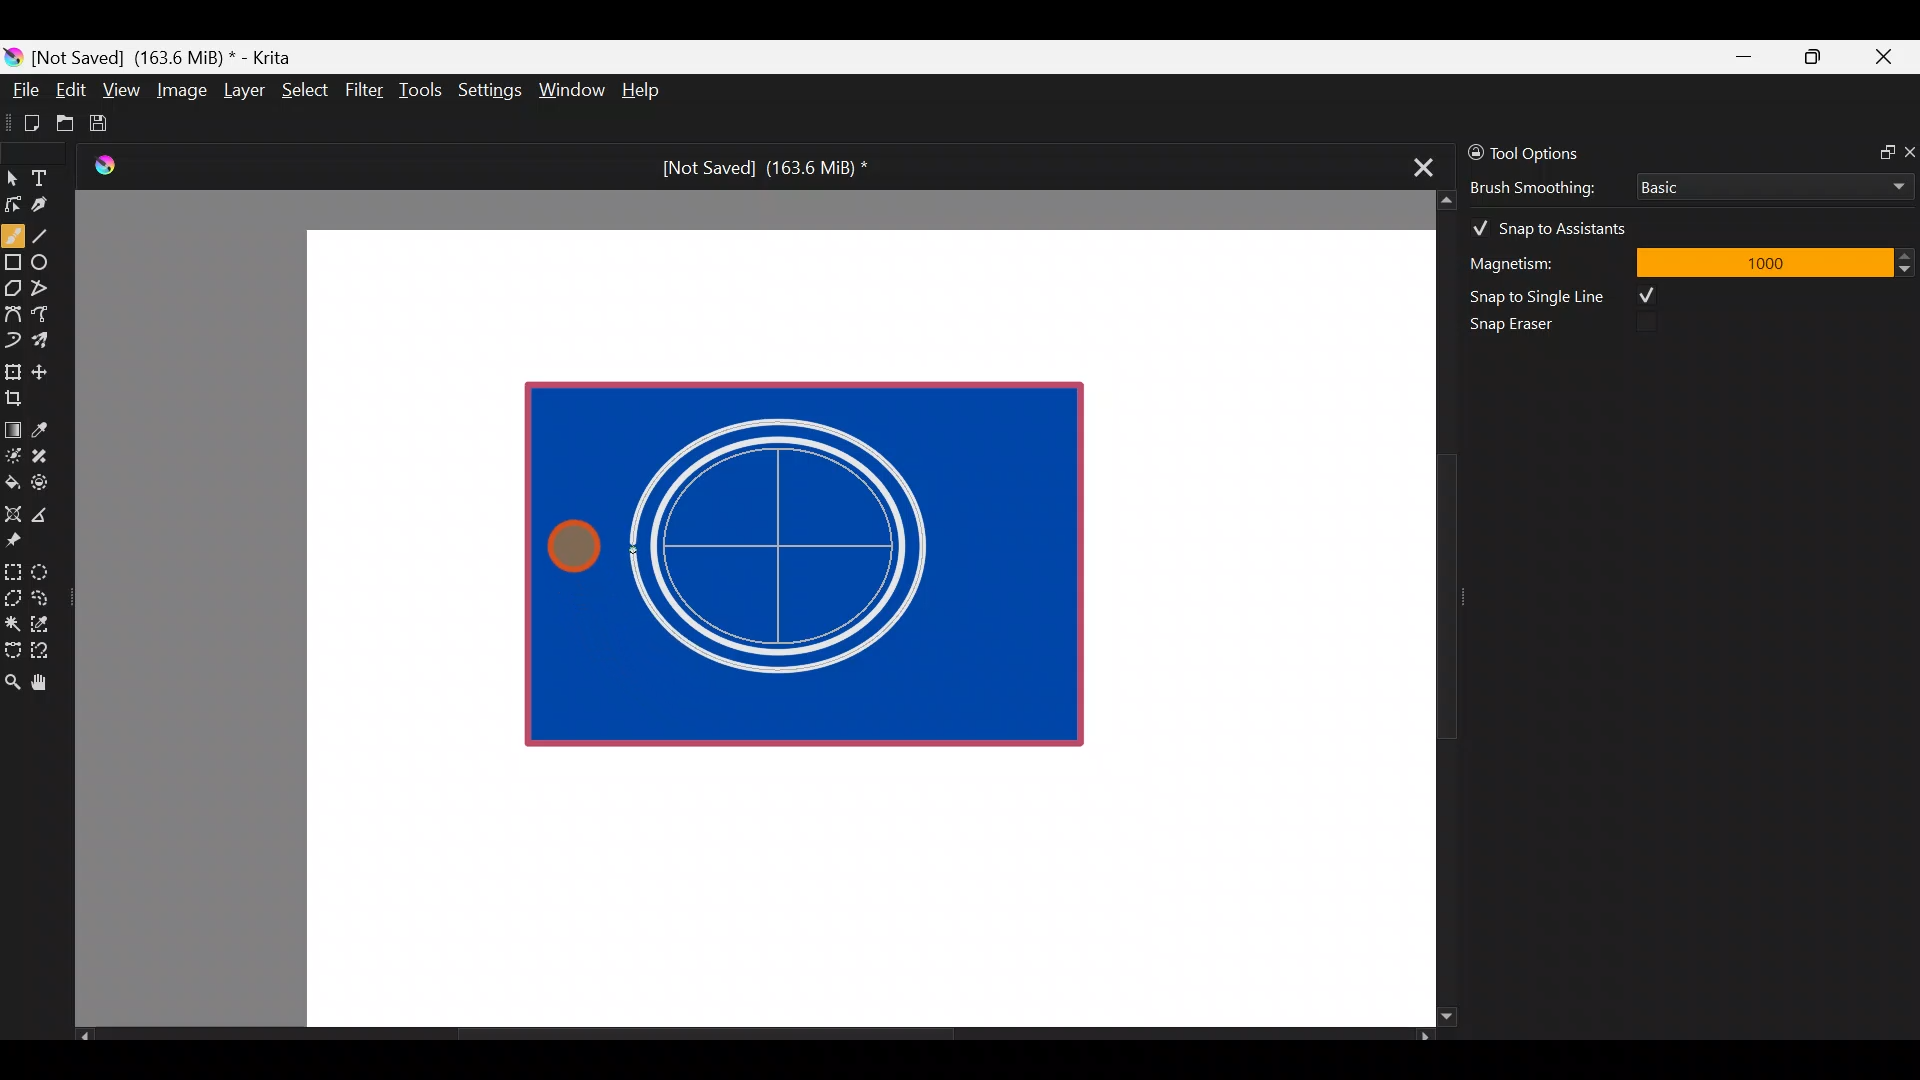 The width and height of the screenshot is (1920, 1080). What do you see at coordinates (70, 93) in the screenshot?
I see `Edit` at bounding box center [70, 93].